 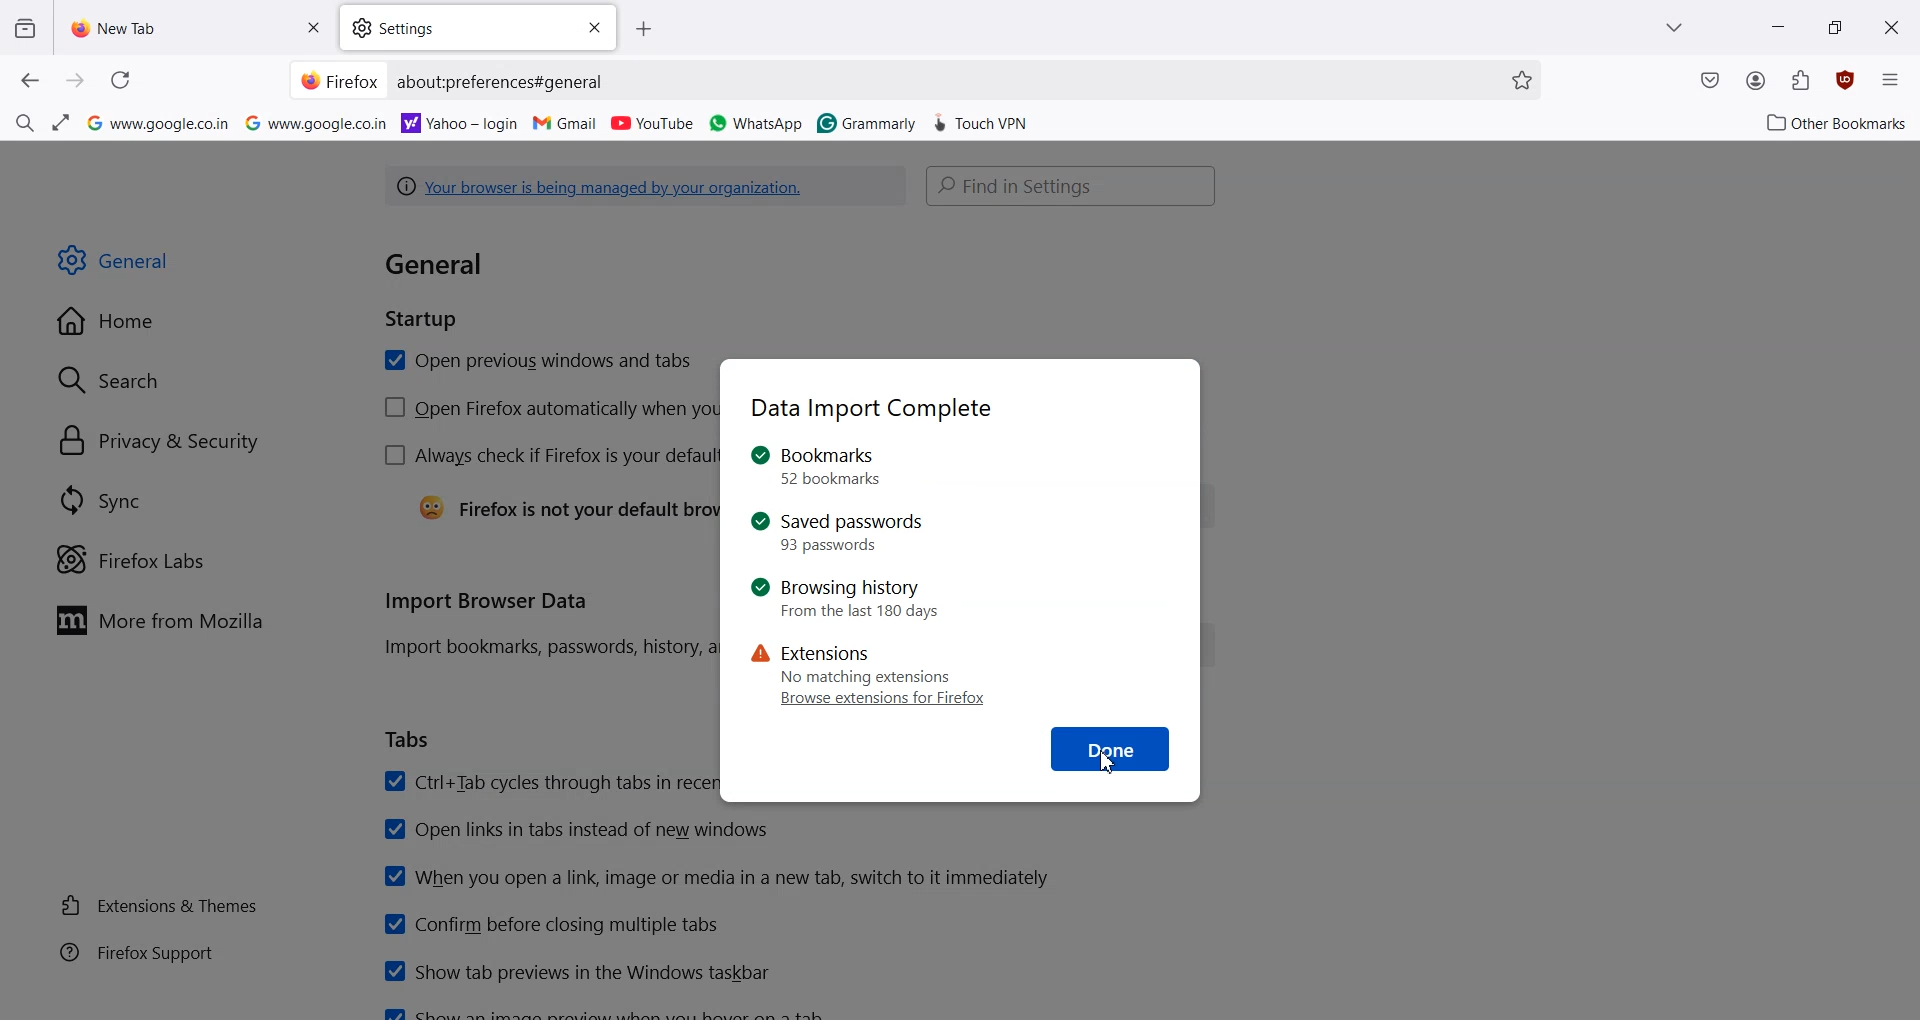 I want to click on Show an image preview when you hover on a tab, so click(x=610, y=1011).